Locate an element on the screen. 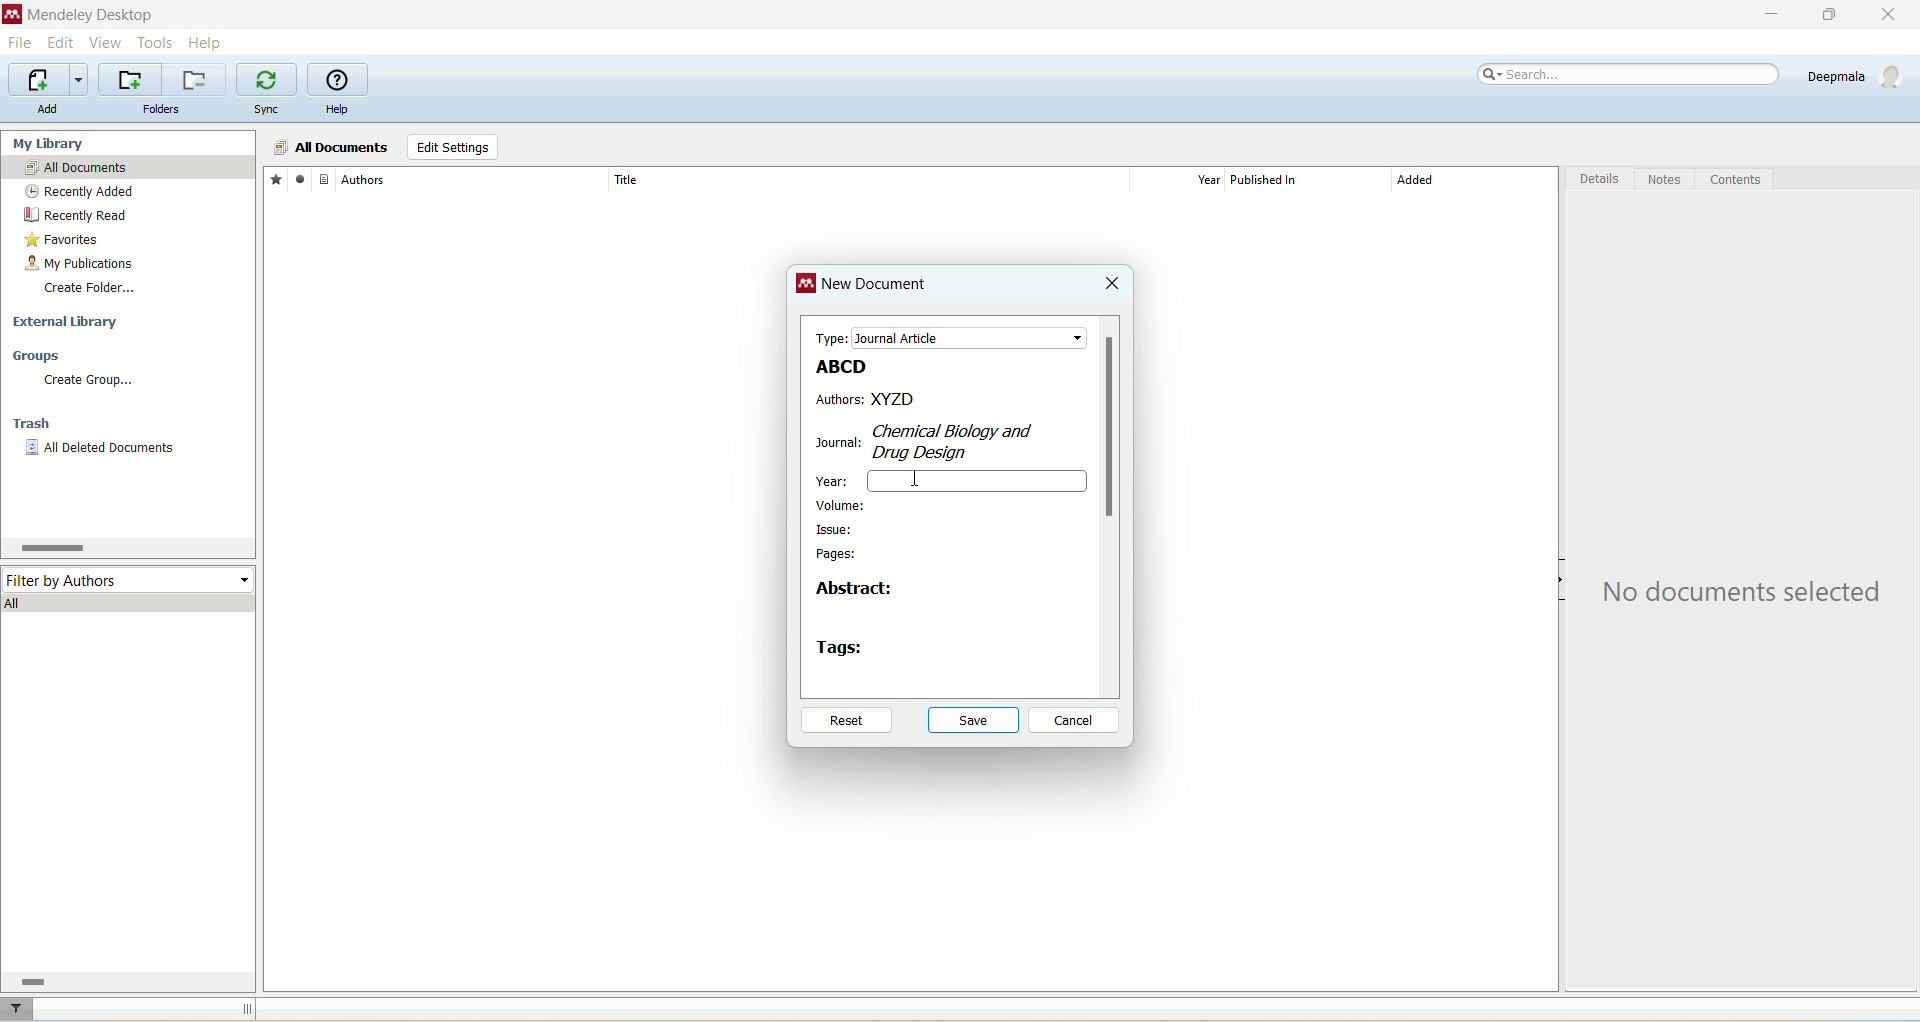 The image size is (1920, 1022). published in is located at coordinates (1300, 180).